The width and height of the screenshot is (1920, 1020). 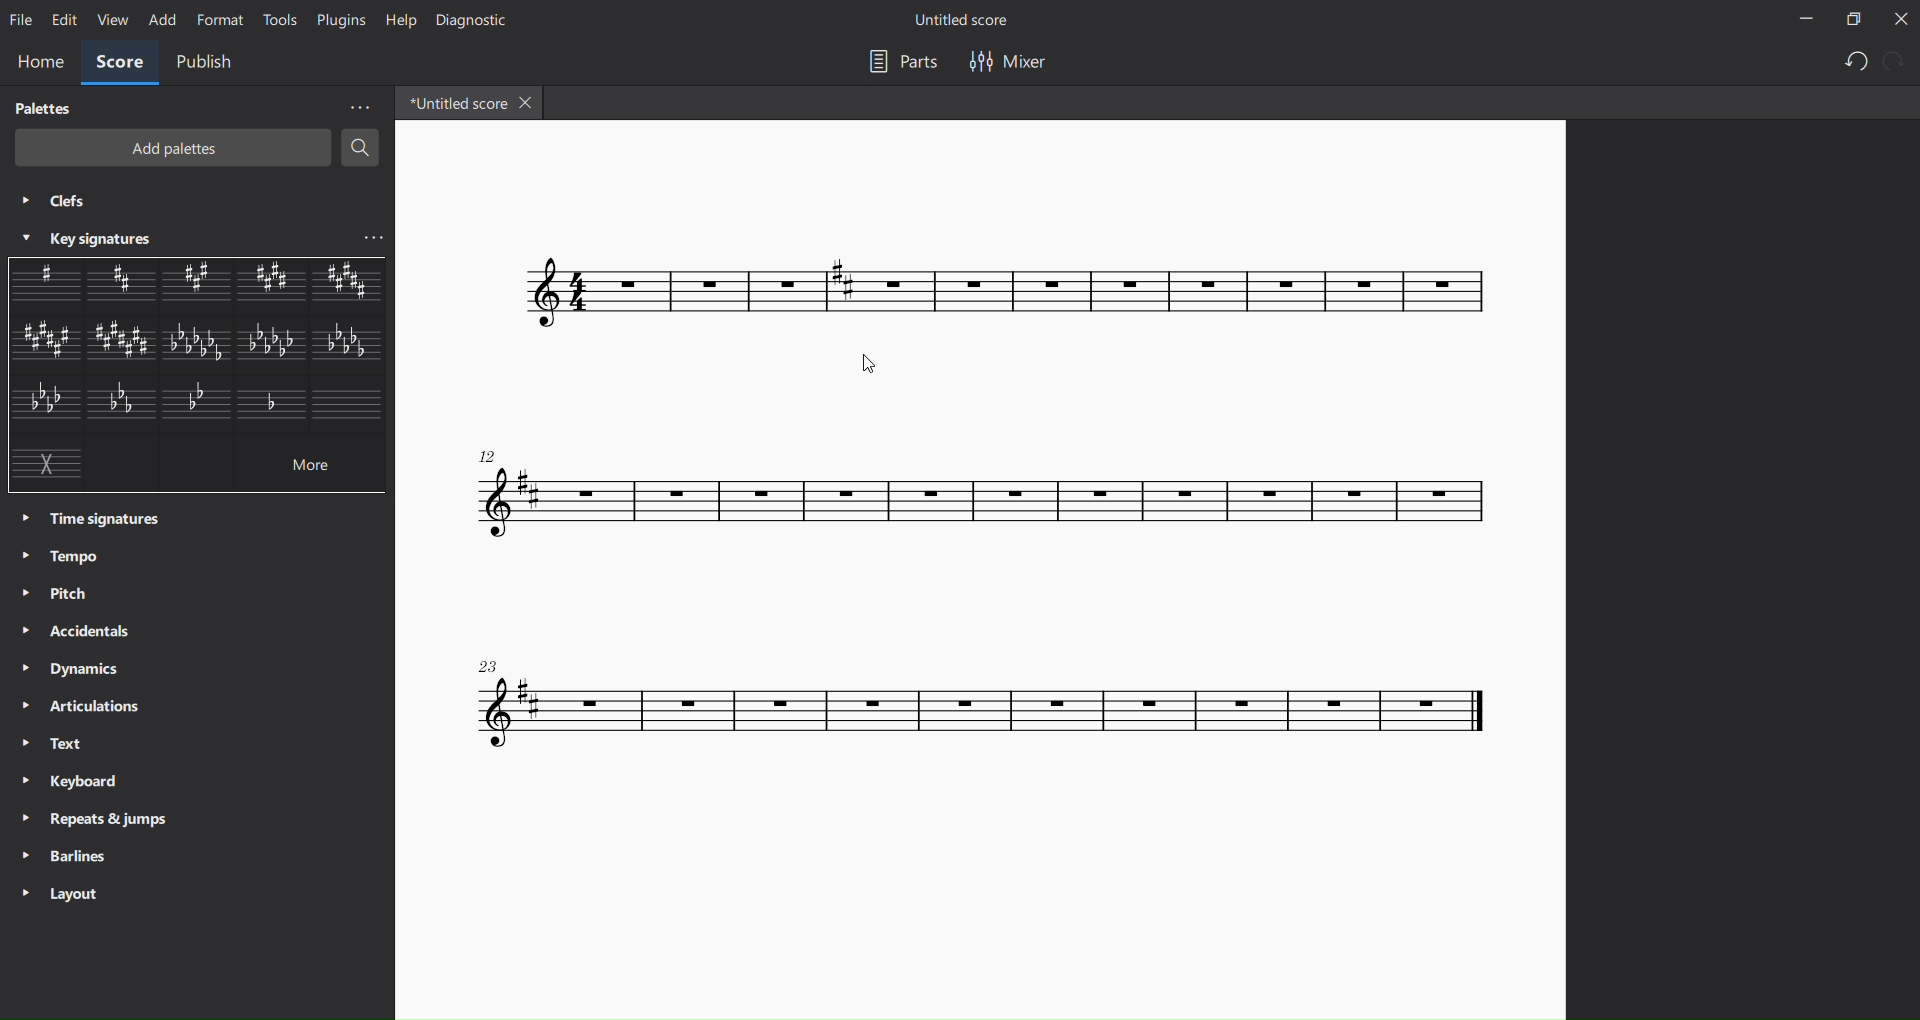 I want to click on view, so click(x=112, y=19).